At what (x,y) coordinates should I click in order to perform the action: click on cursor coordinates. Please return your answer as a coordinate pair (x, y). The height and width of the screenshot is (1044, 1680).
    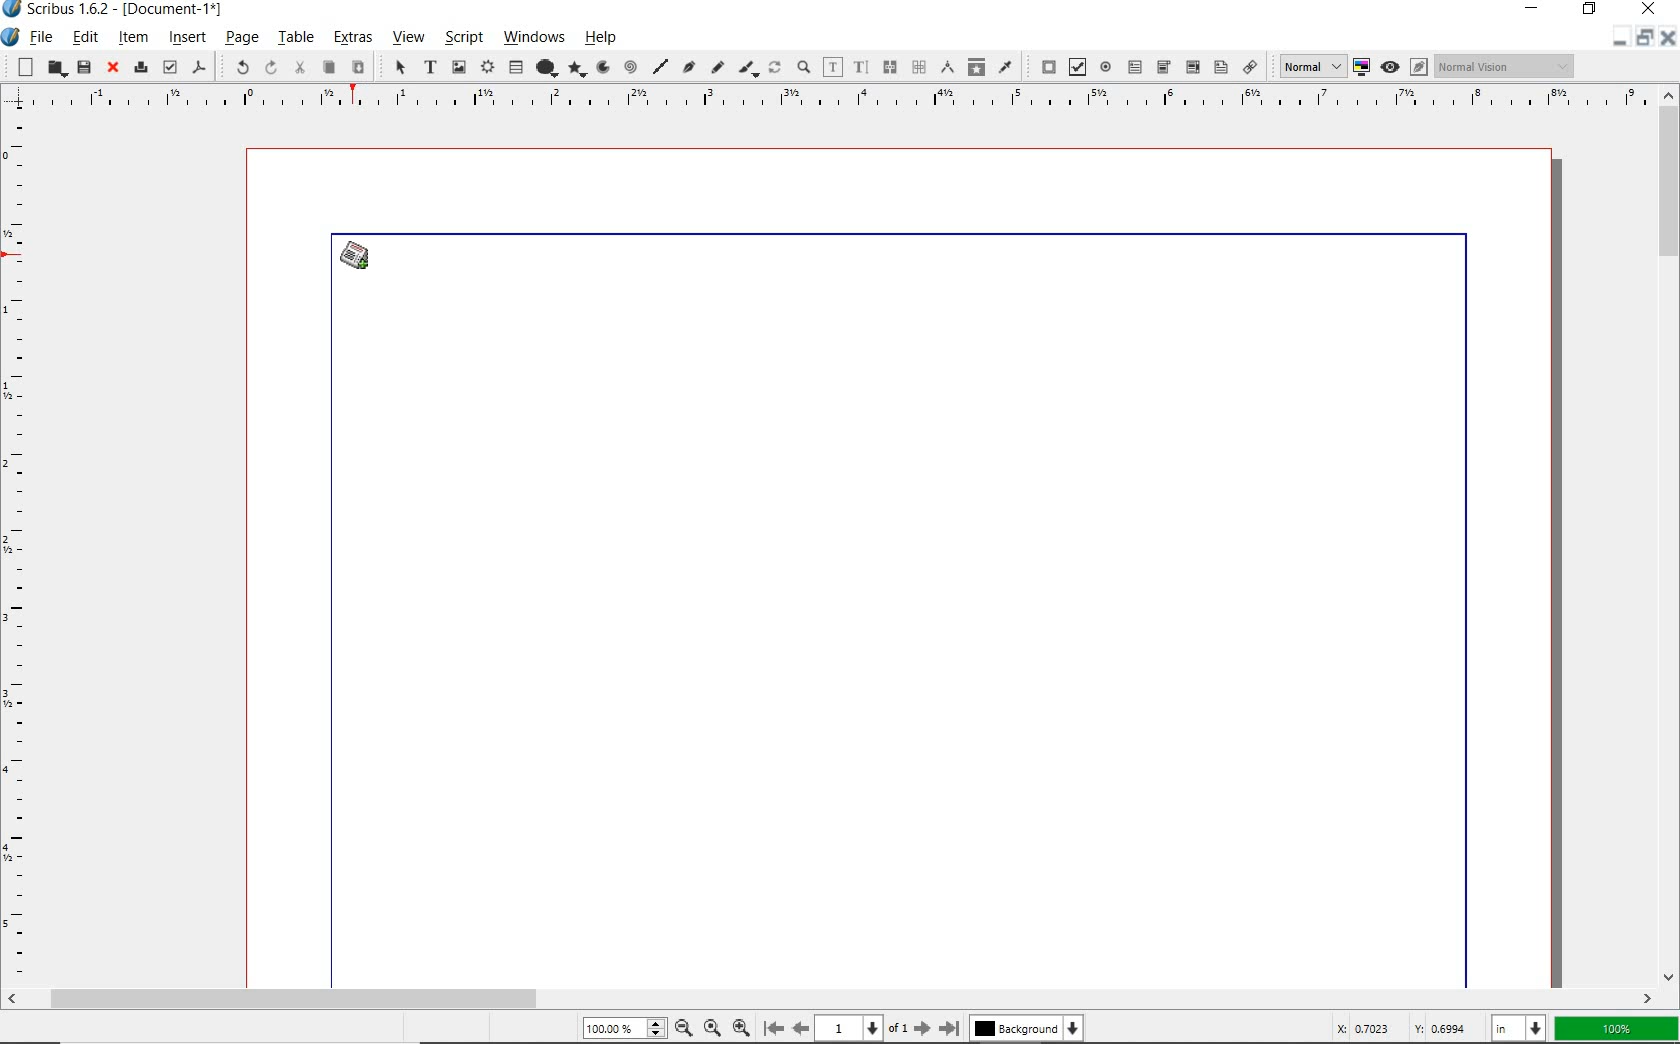
    Looking at the image, I should click on (1405, 1029).